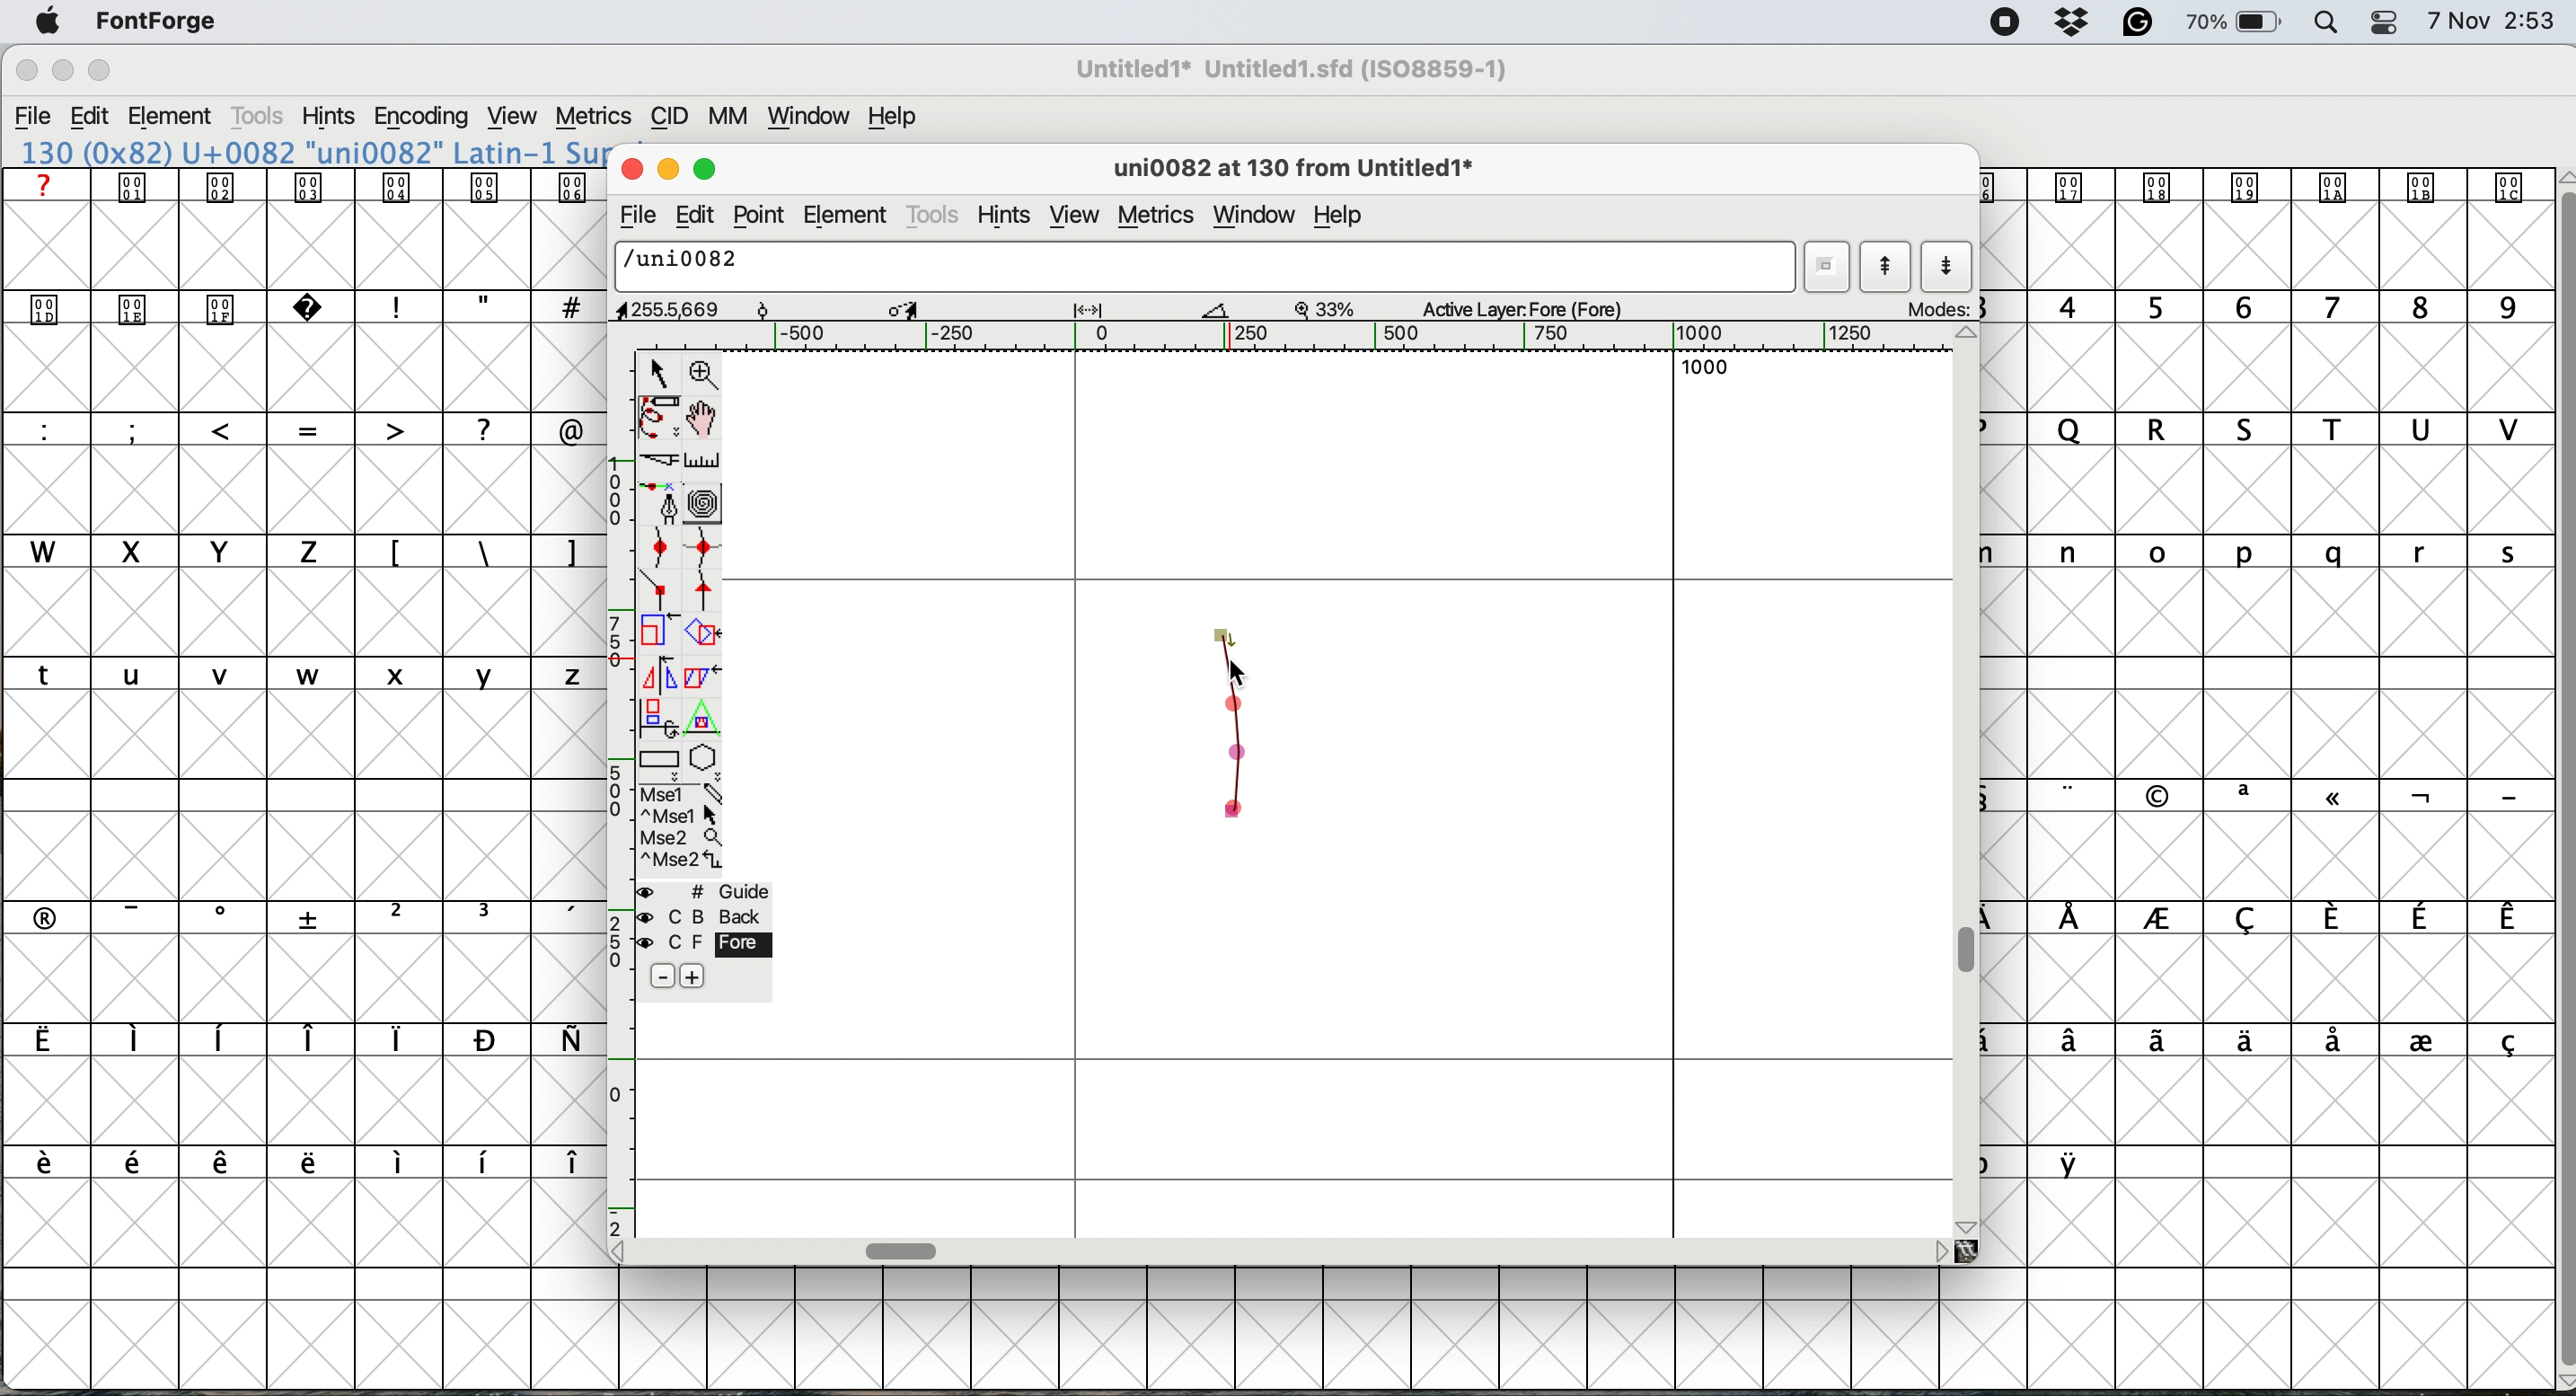 The height and width of the screenshot is (1396, 2576). What do you see at coordinates (1347, 217) in the screenshot?
I see `help` at bounding box center [1347, 217].